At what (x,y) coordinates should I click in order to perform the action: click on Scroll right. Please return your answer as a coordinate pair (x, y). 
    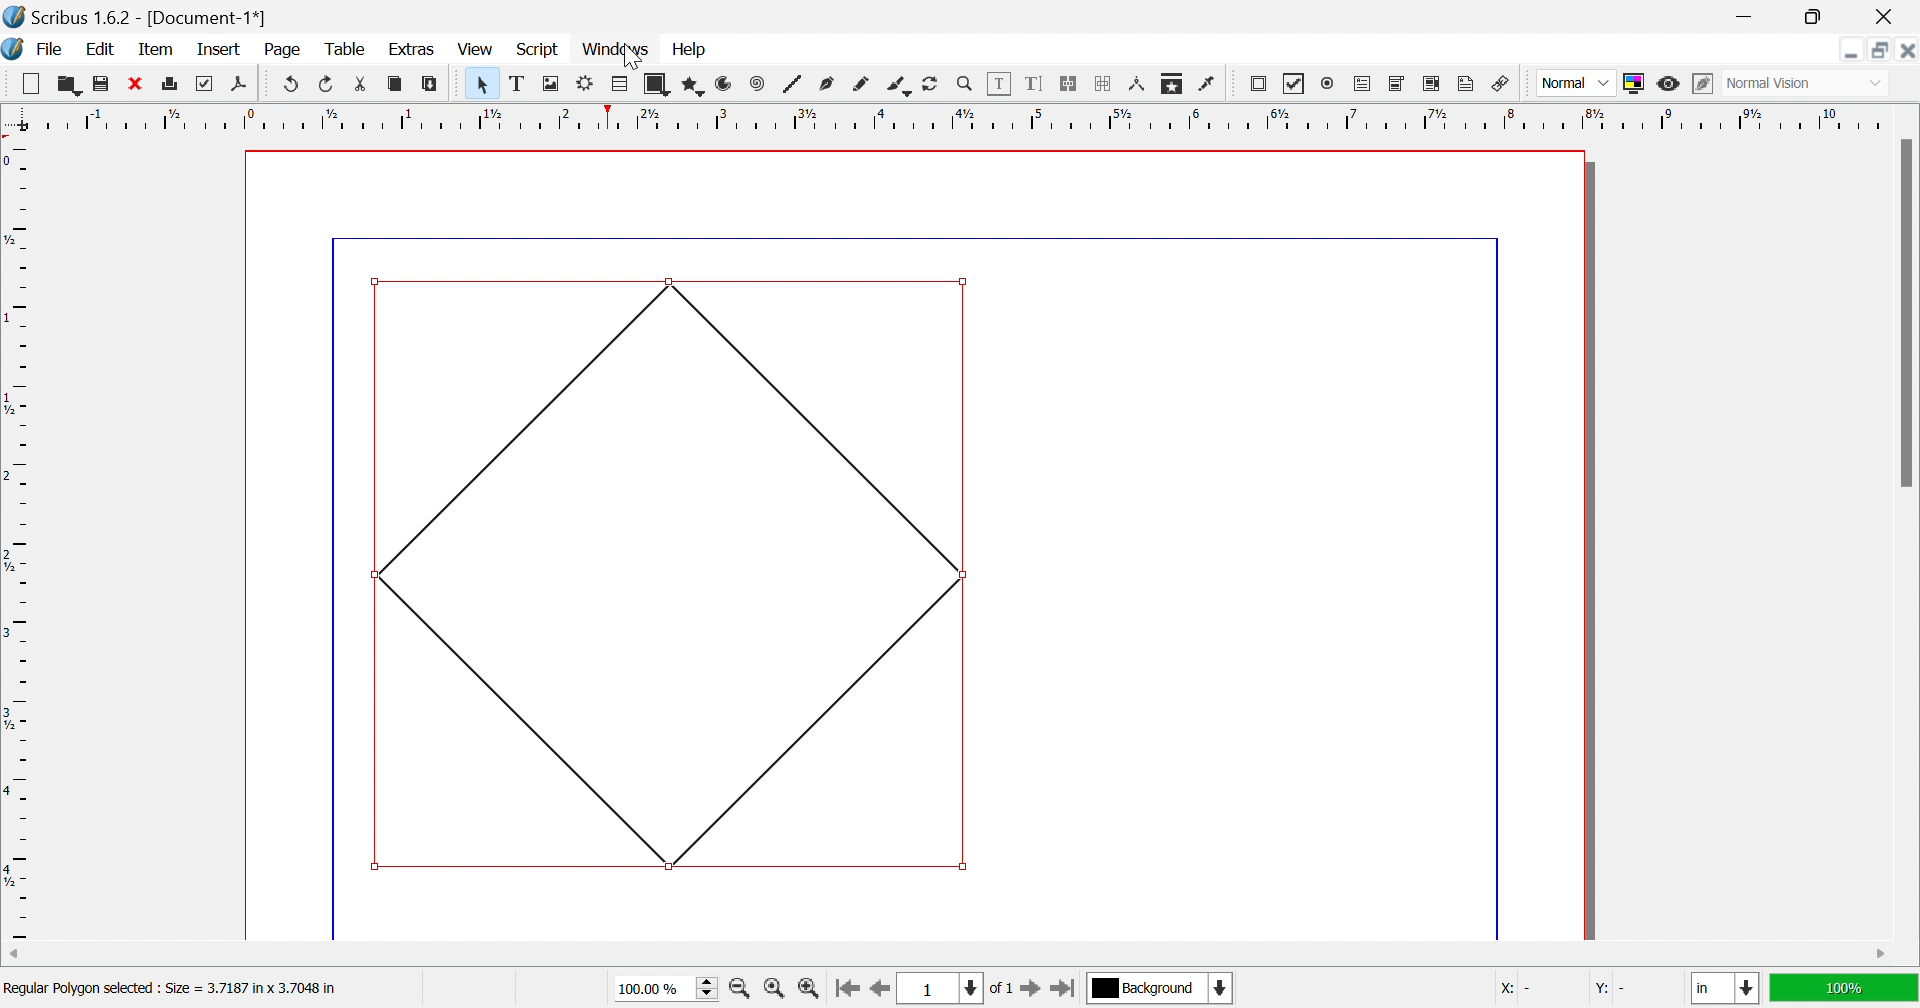
    Looking at the image, I should click on (1883, 955).